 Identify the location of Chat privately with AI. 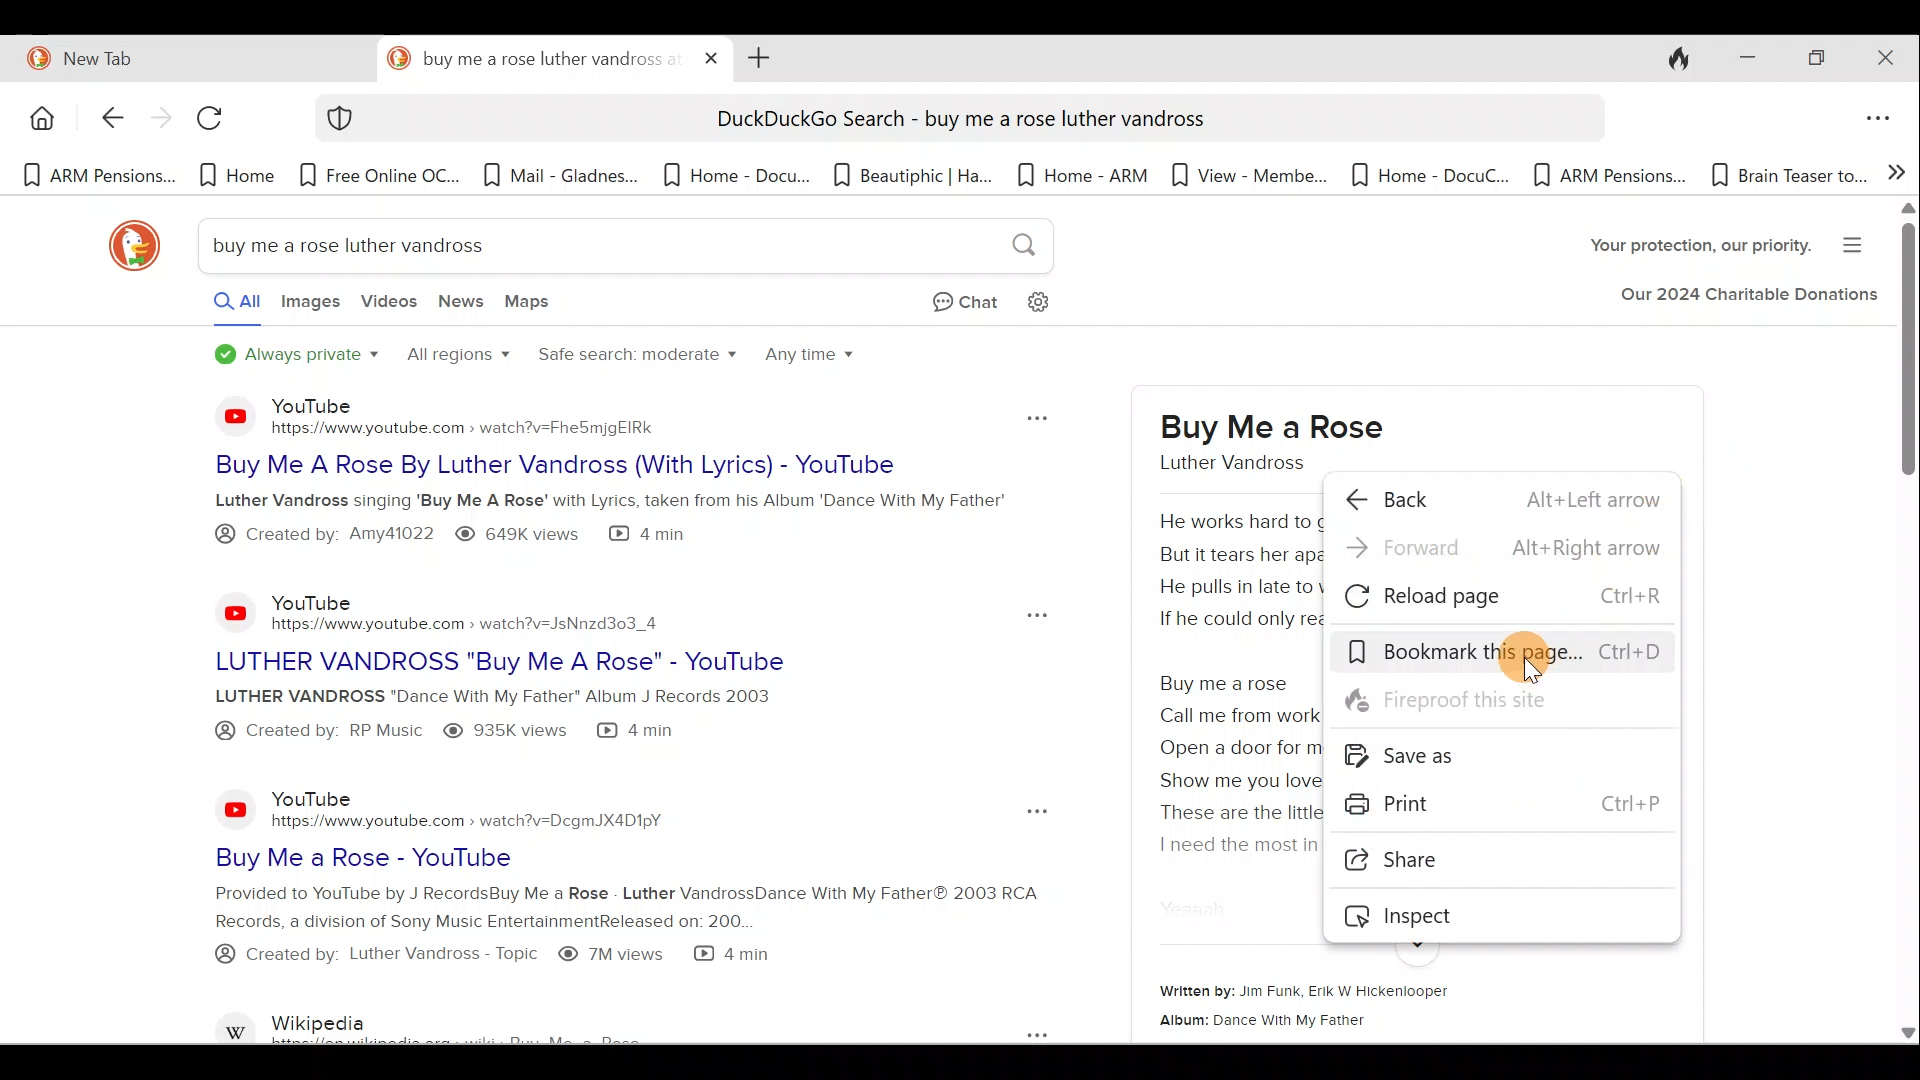
(949, 304).